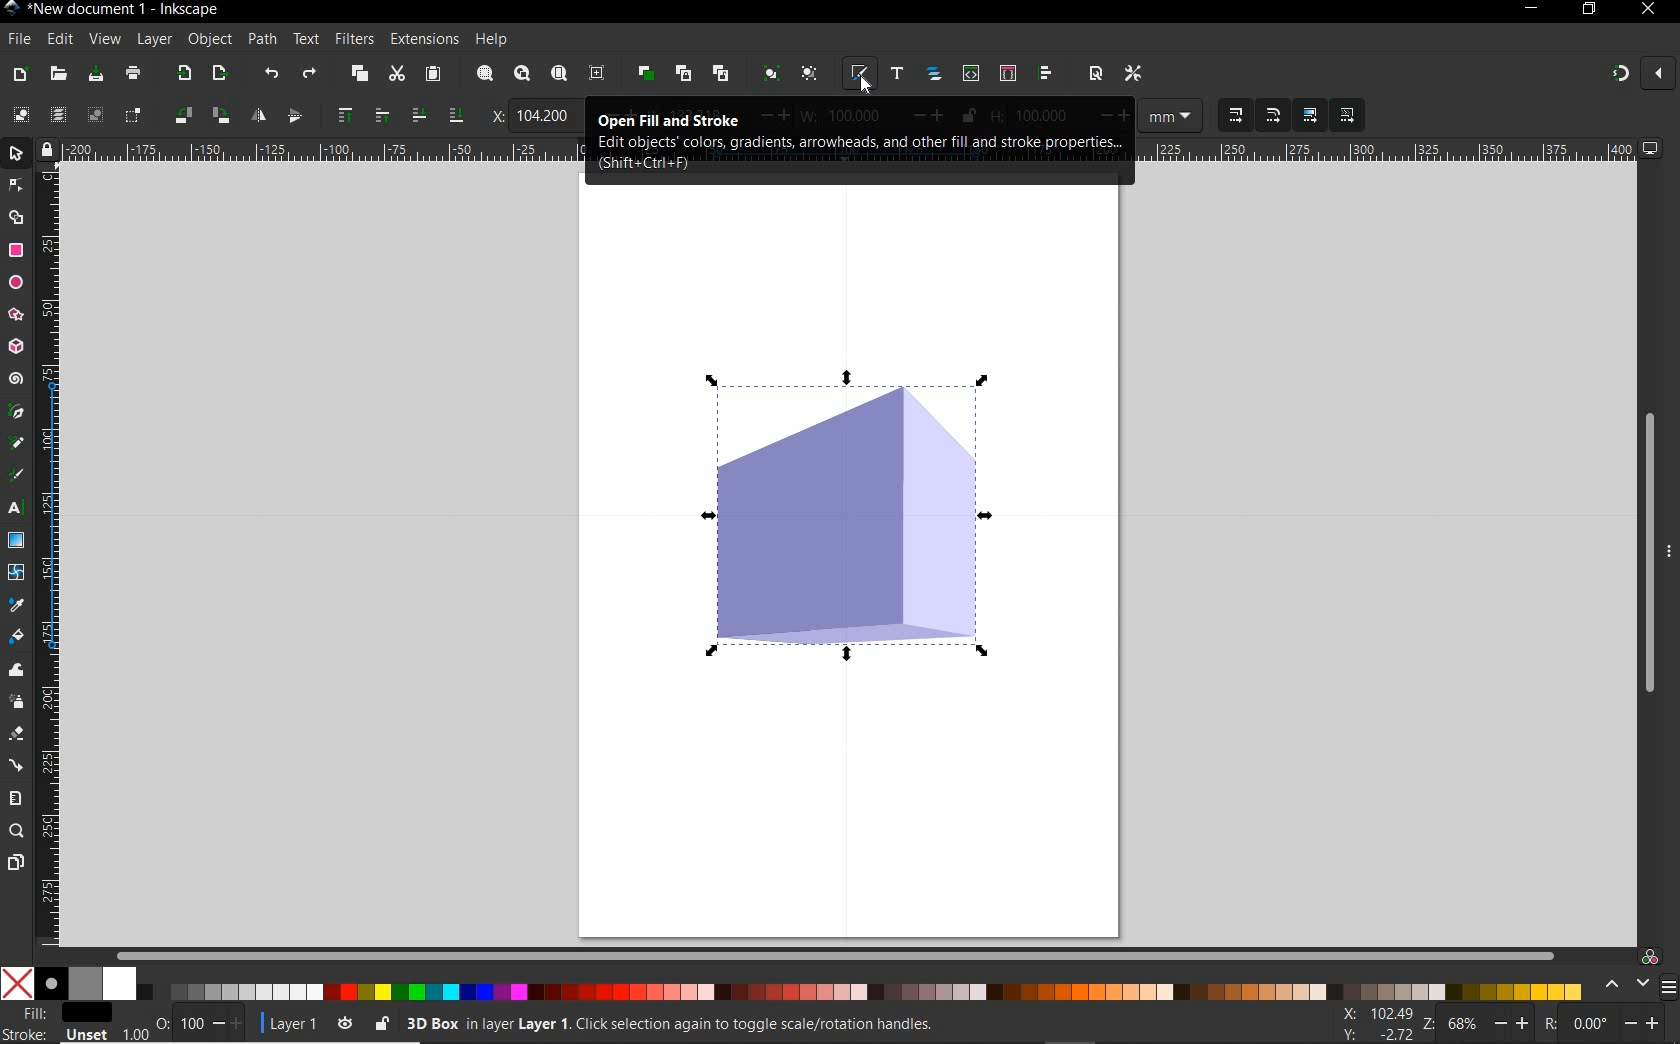 Image resolution: width=1680 pixels, height=1044 pixels. I want to click on SCROLLBAR, so click(1649, 555).